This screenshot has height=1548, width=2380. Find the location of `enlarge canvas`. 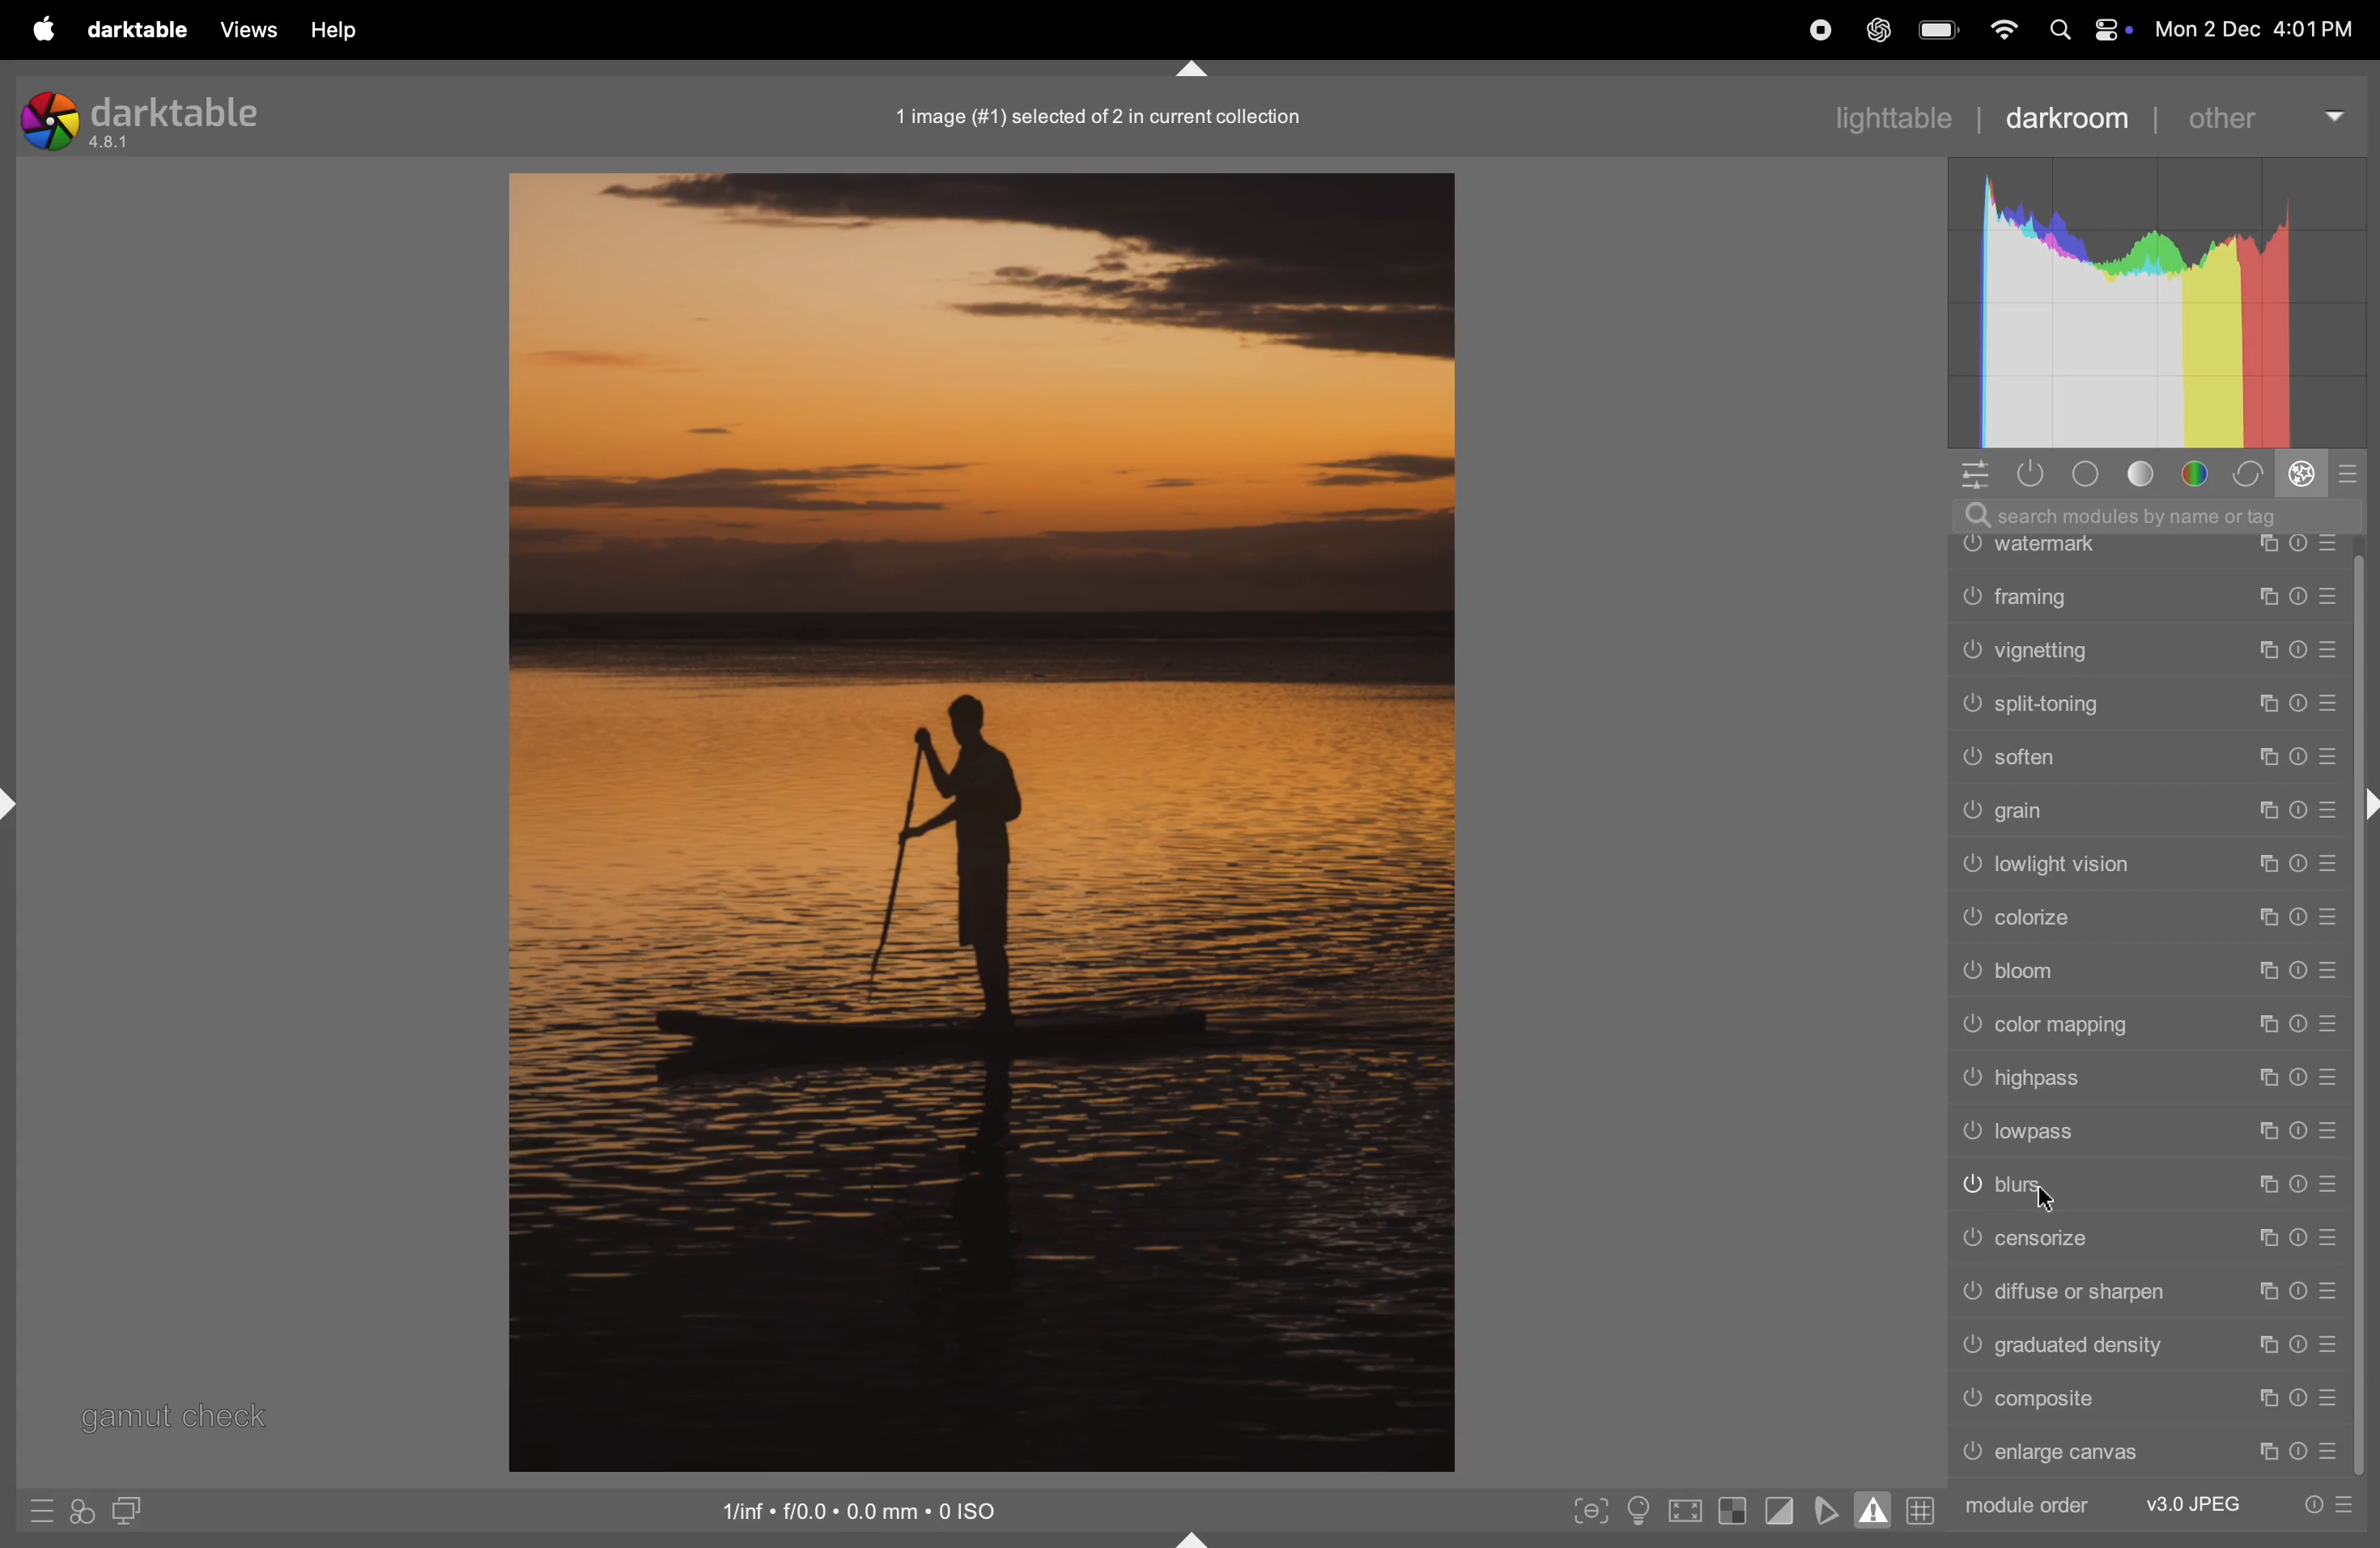

enlarge canvas is located at coordinates (2154, 1454).